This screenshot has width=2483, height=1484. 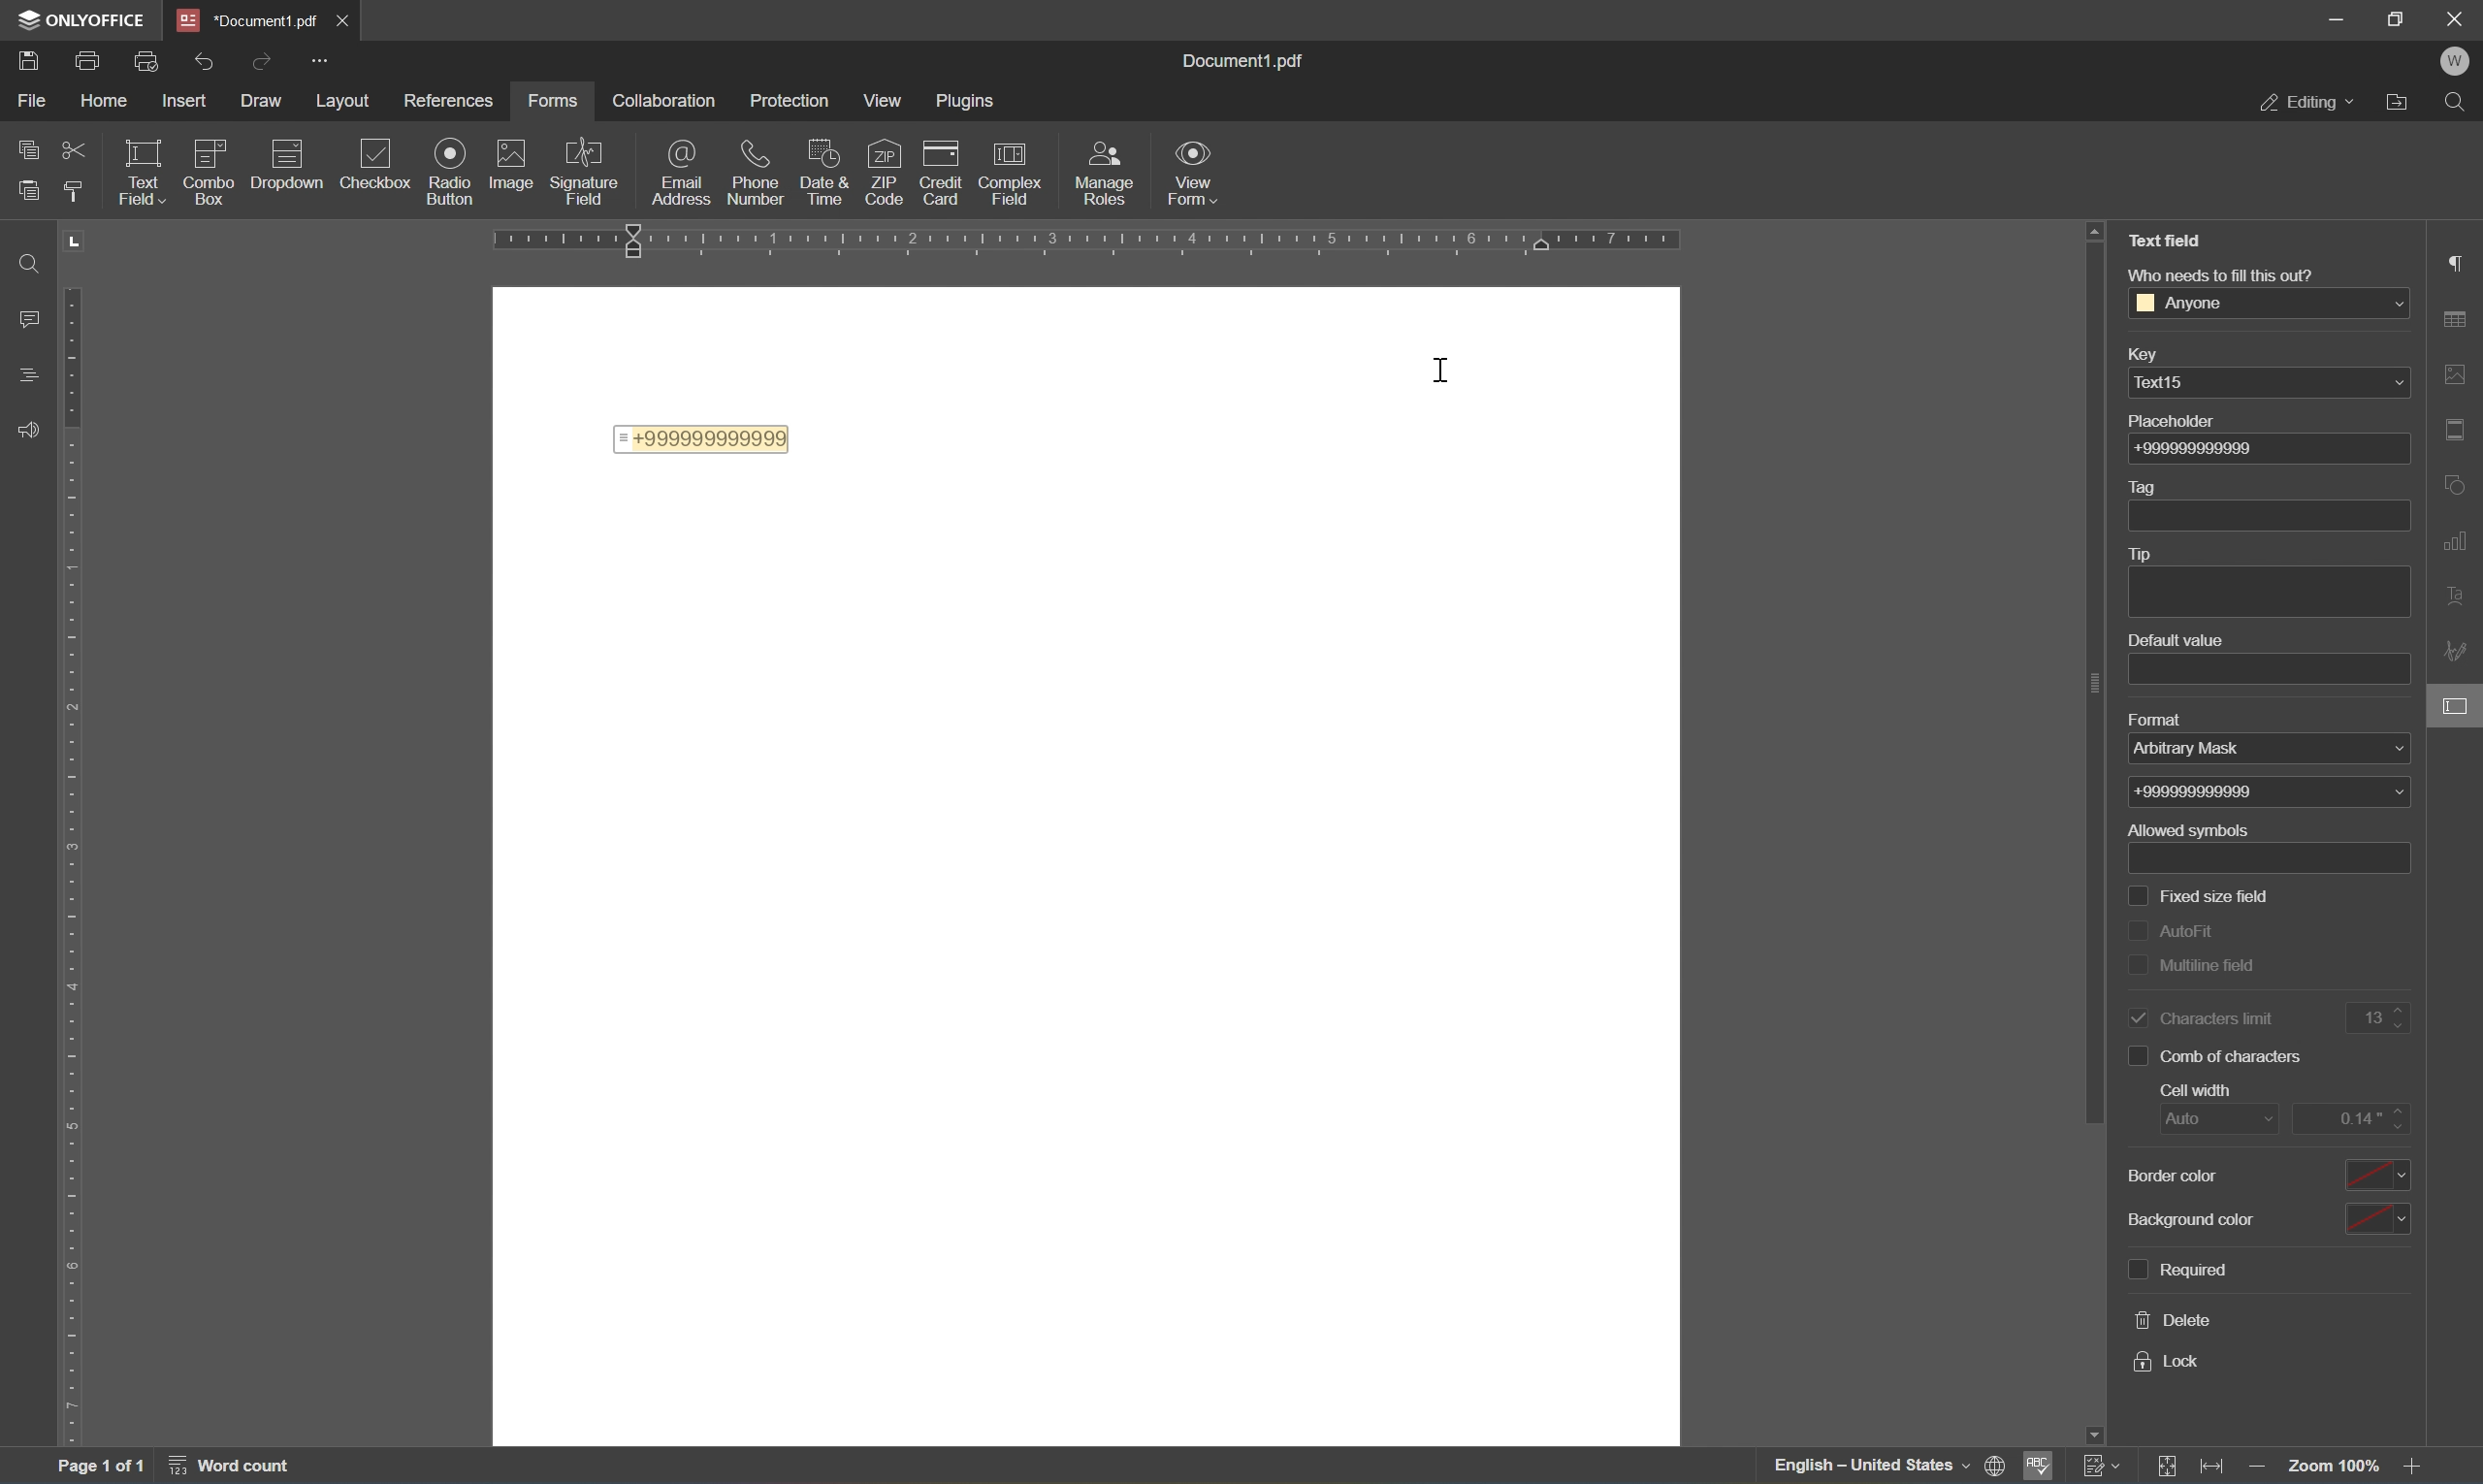 I want to click on scroll bar, so click(x=2084, y=673).